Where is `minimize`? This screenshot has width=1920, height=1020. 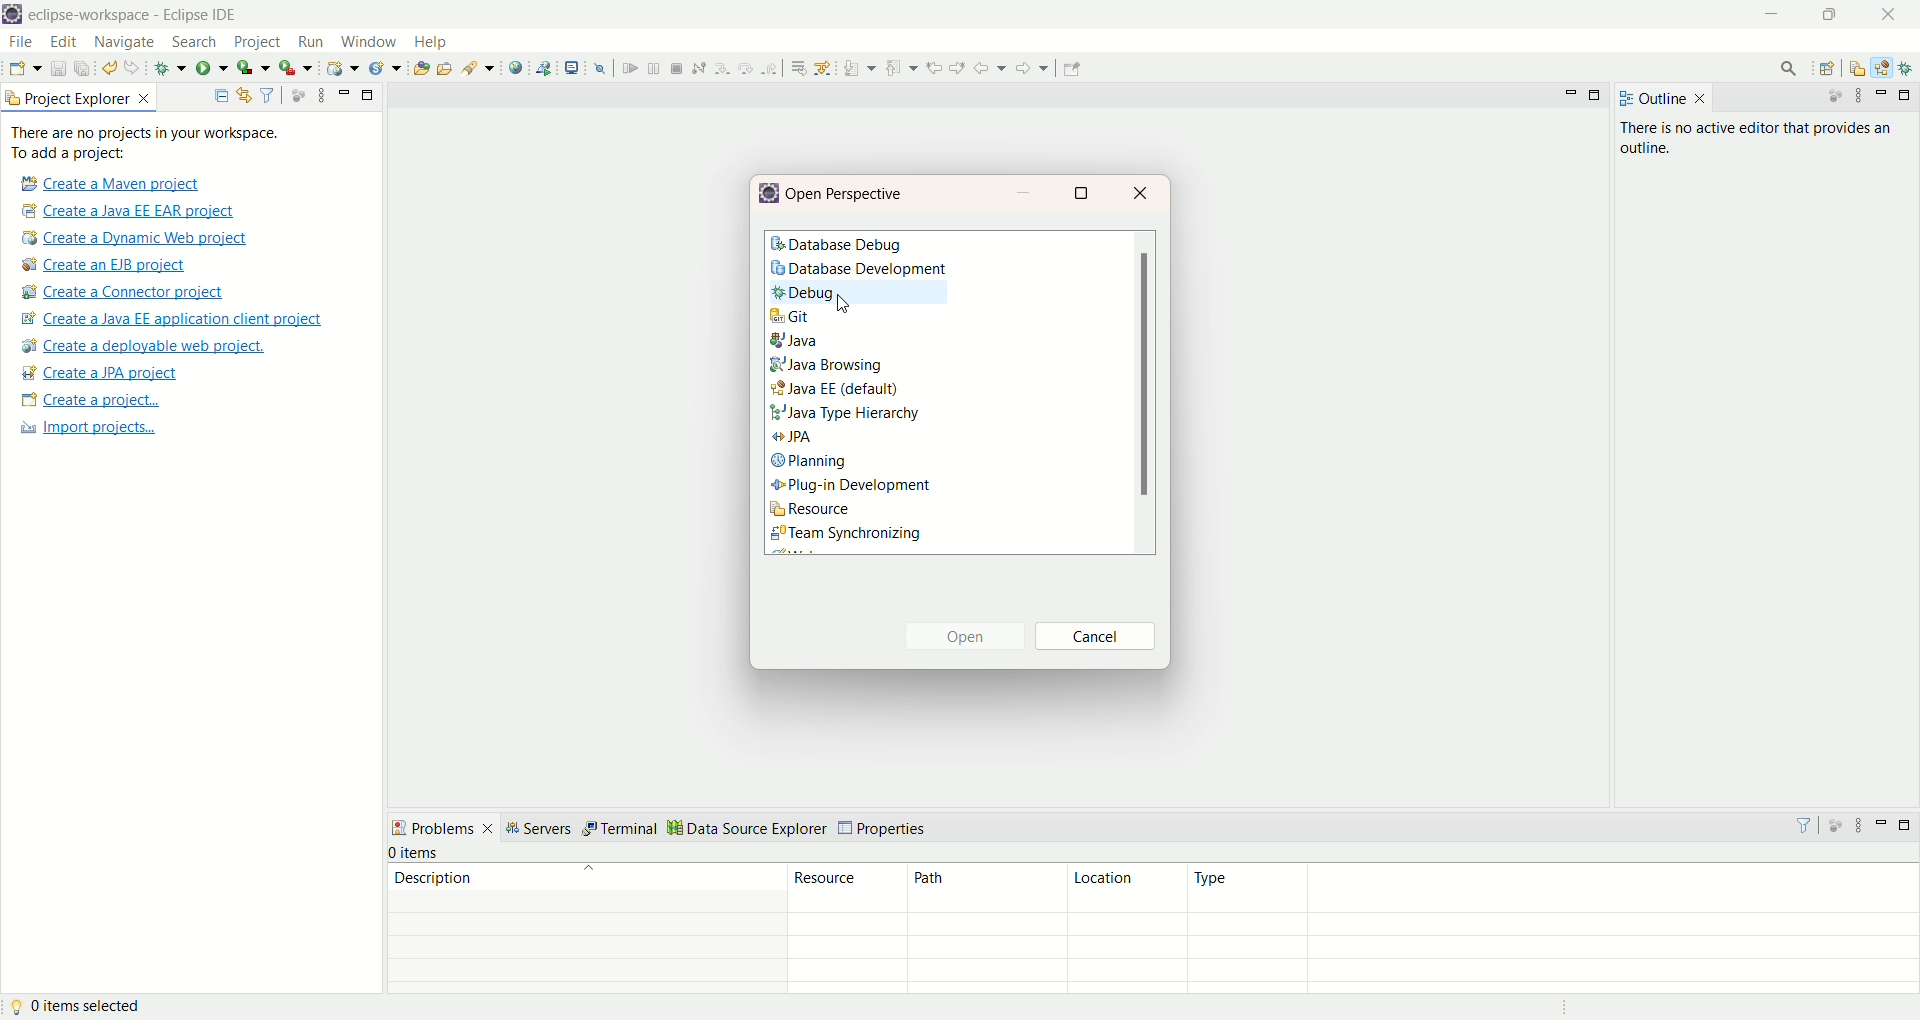
minimize is located at coordinates (1779, 17).